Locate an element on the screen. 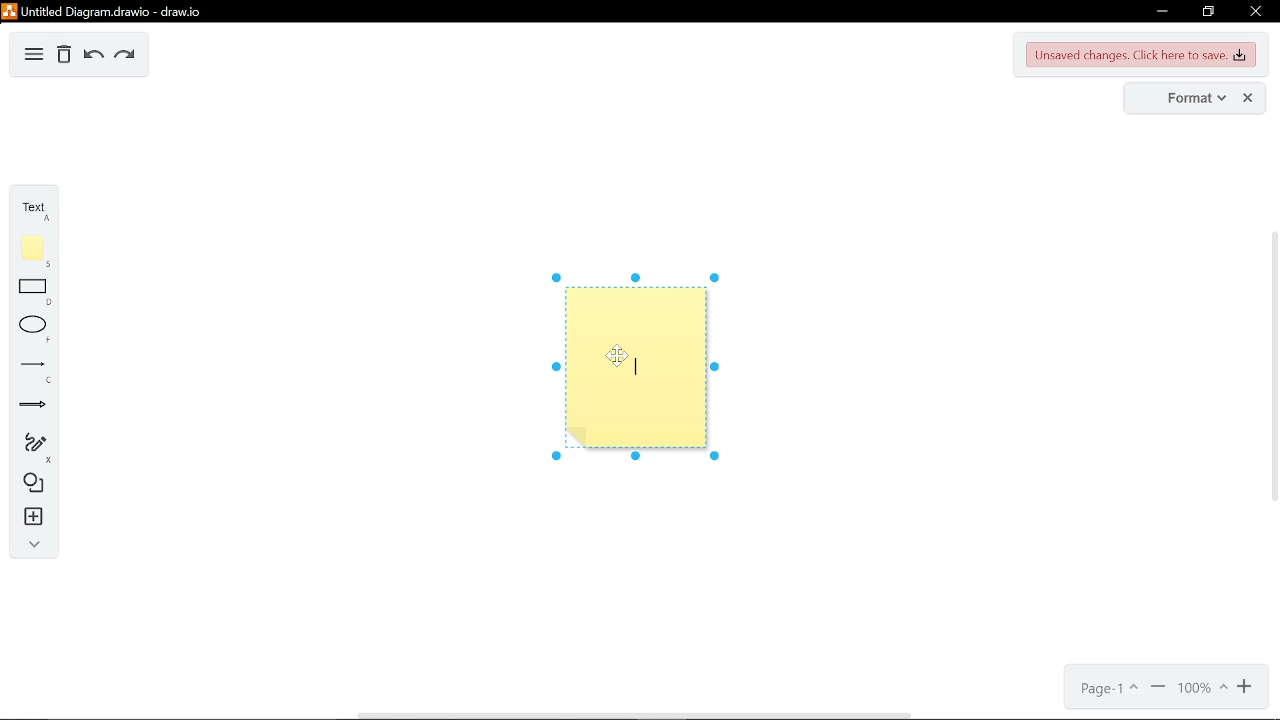 This screenshot has width=1280, height=720. format is located at coordinates (1186, 99).